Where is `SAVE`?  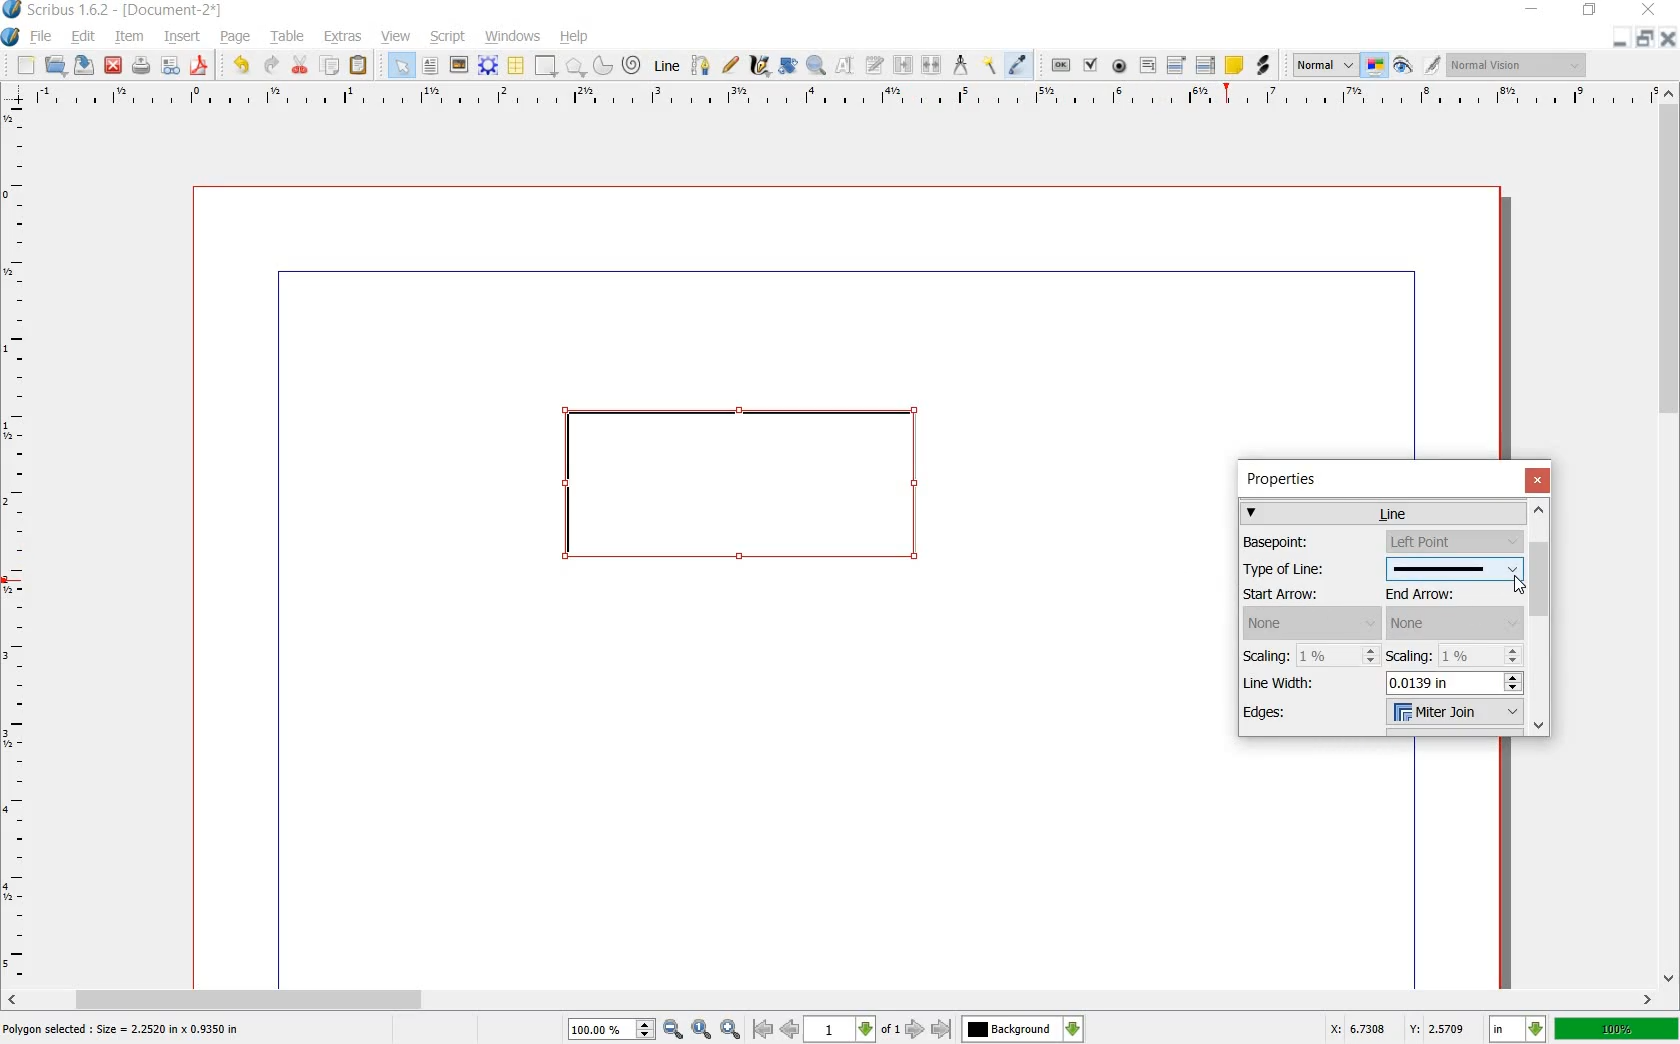
SAVE is located at coordinates (82, 65).